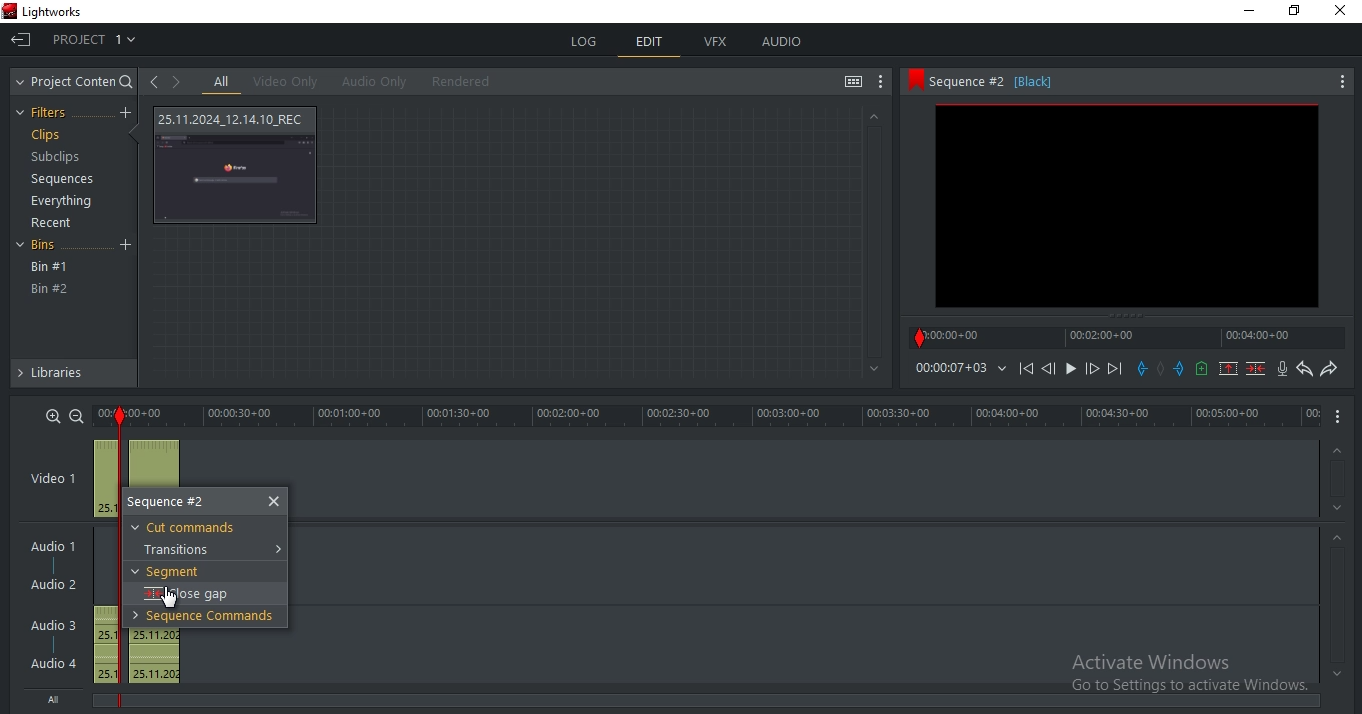 The width and height of the screenshot is (1362, 714). What do you see at coordinates (855, 80) in the screenshot?
I see `` at bounding box center [855, 80].